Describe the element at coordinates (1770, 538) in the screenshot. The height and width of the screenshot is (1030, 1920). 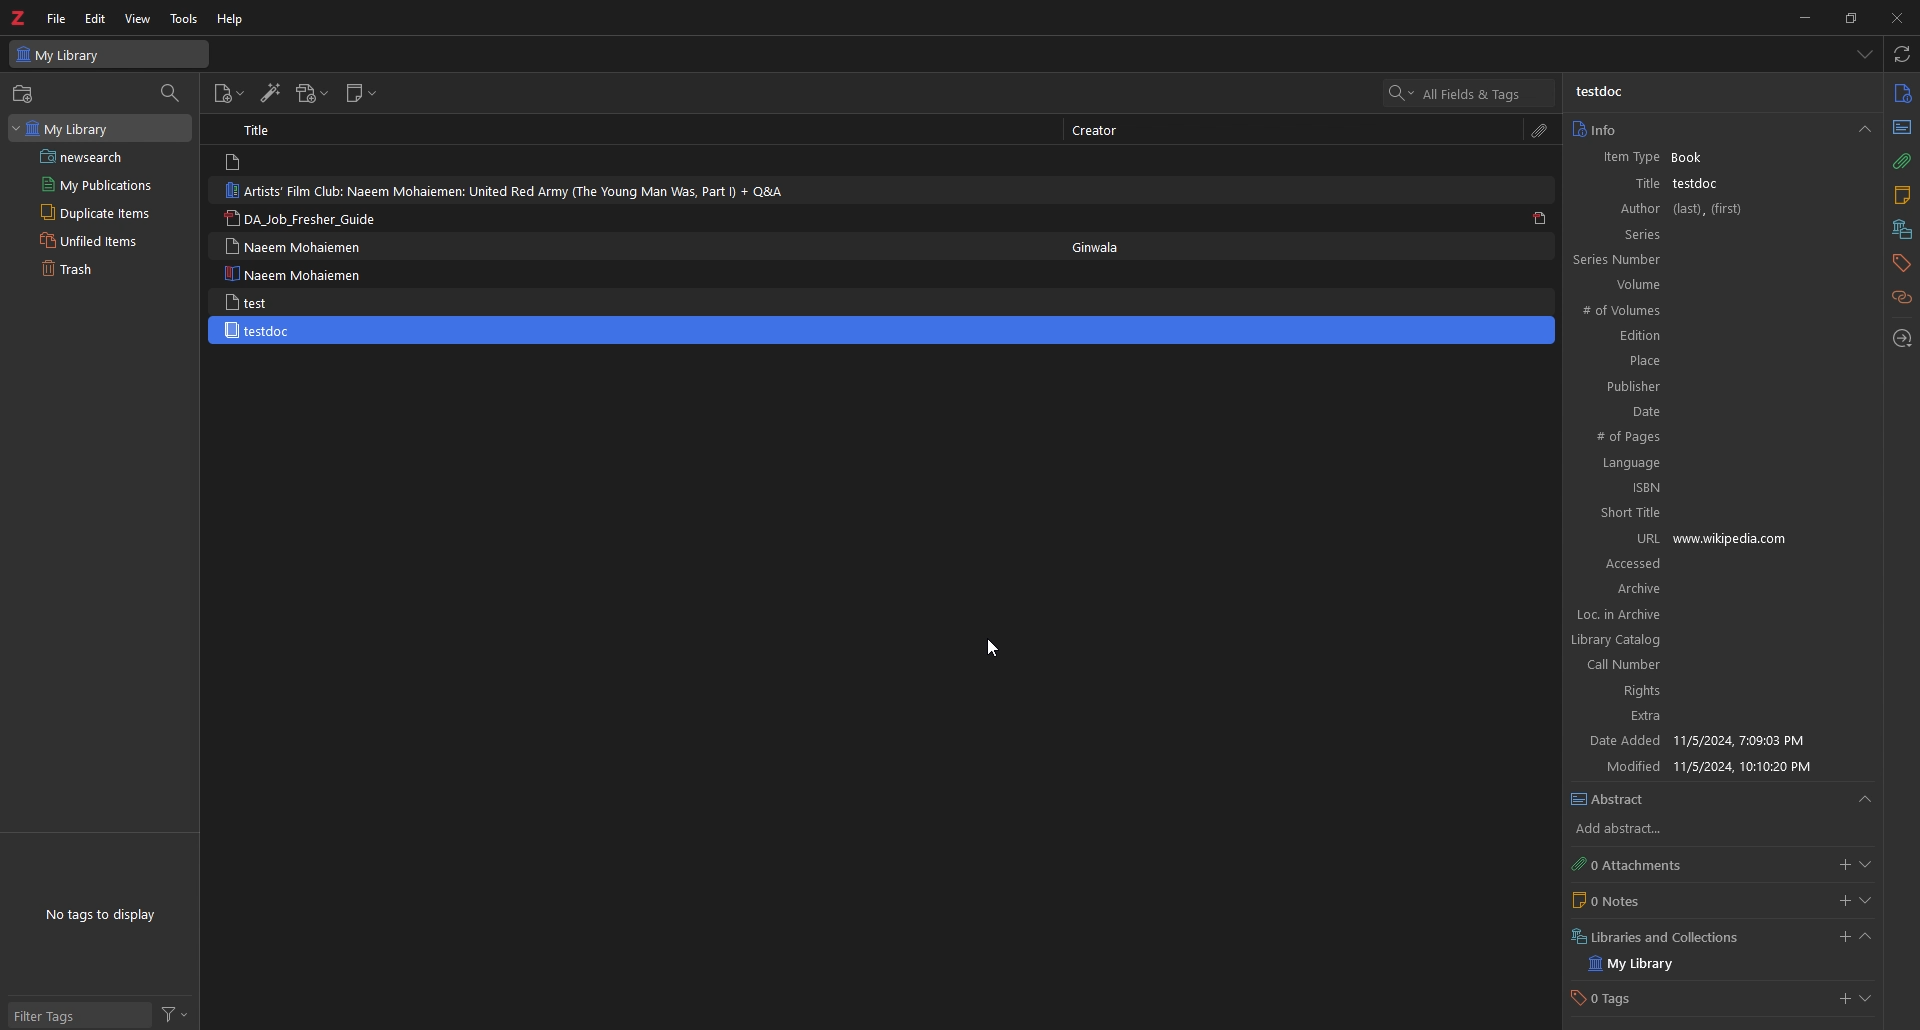
I see `www.wikipedia.com` at that location.